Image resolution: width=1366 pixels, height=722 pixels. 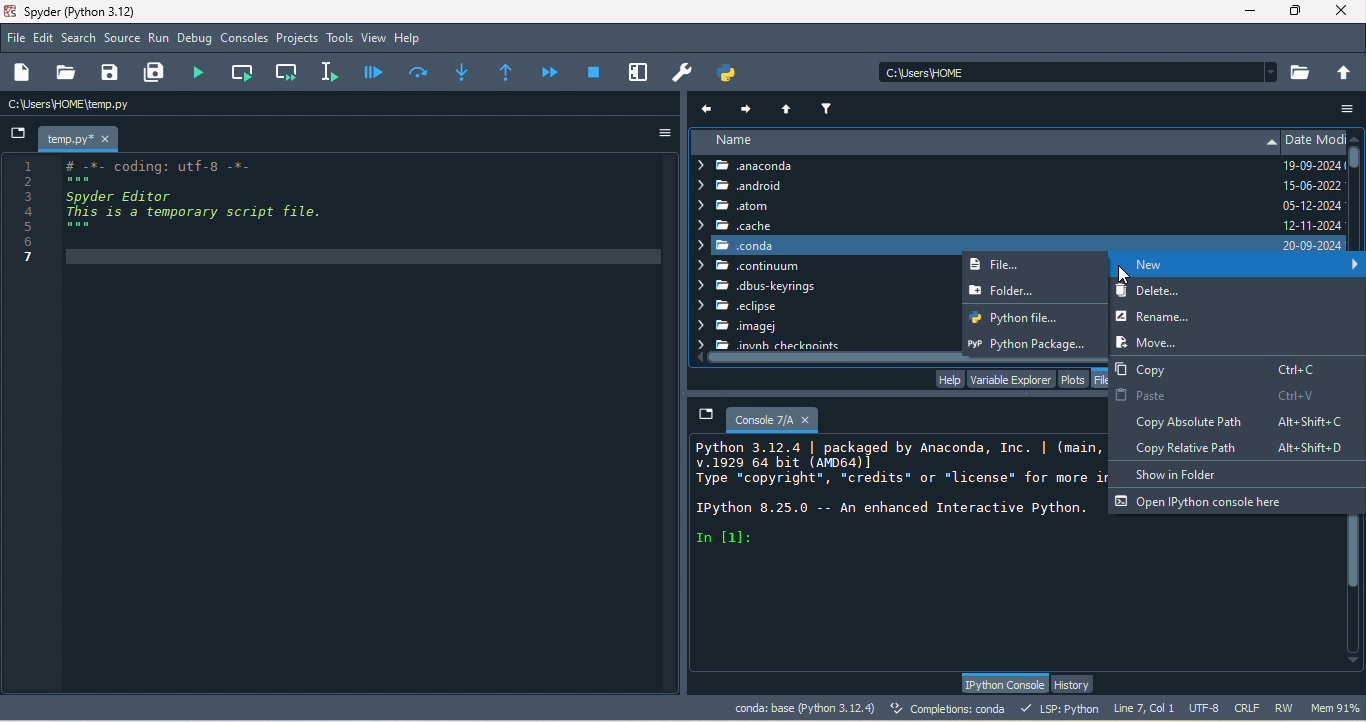 I want to click on crlf, so click(x=1250, y=709).